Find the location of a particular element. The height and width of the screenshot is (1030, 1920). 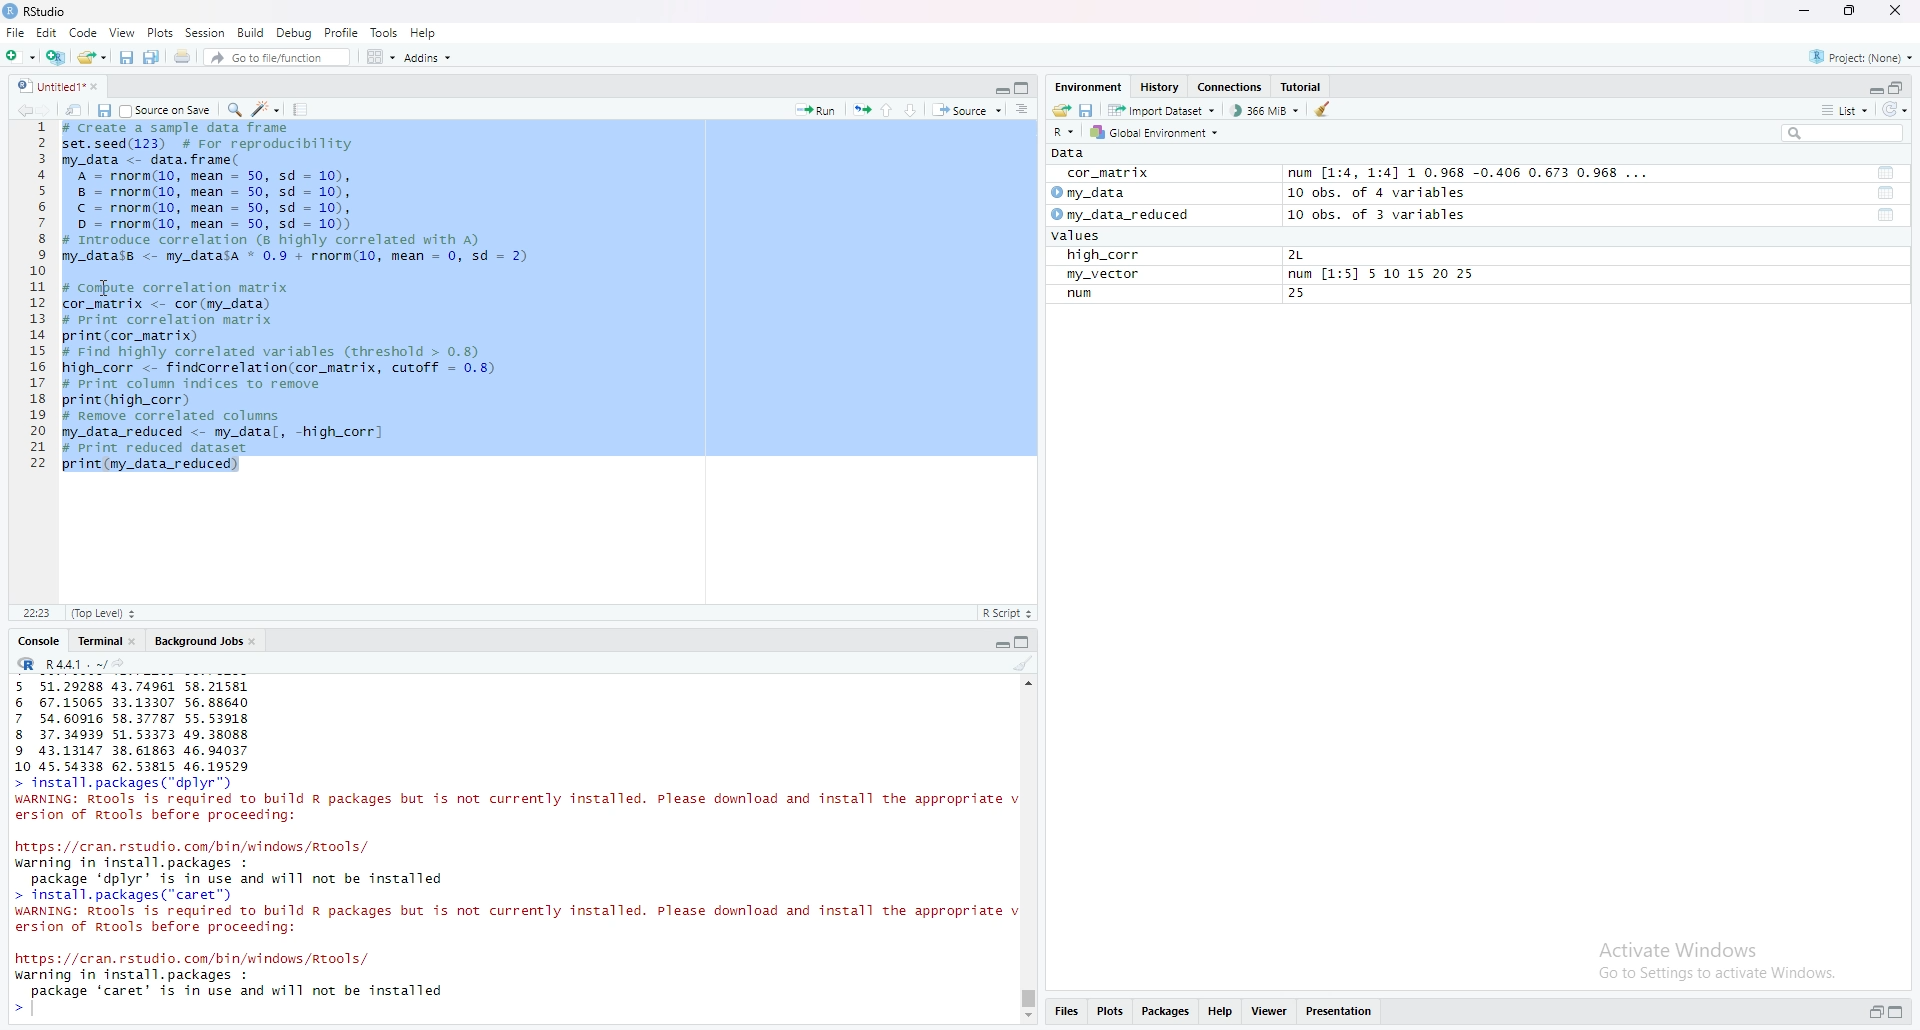

forward is located at coordinates (50, 110).